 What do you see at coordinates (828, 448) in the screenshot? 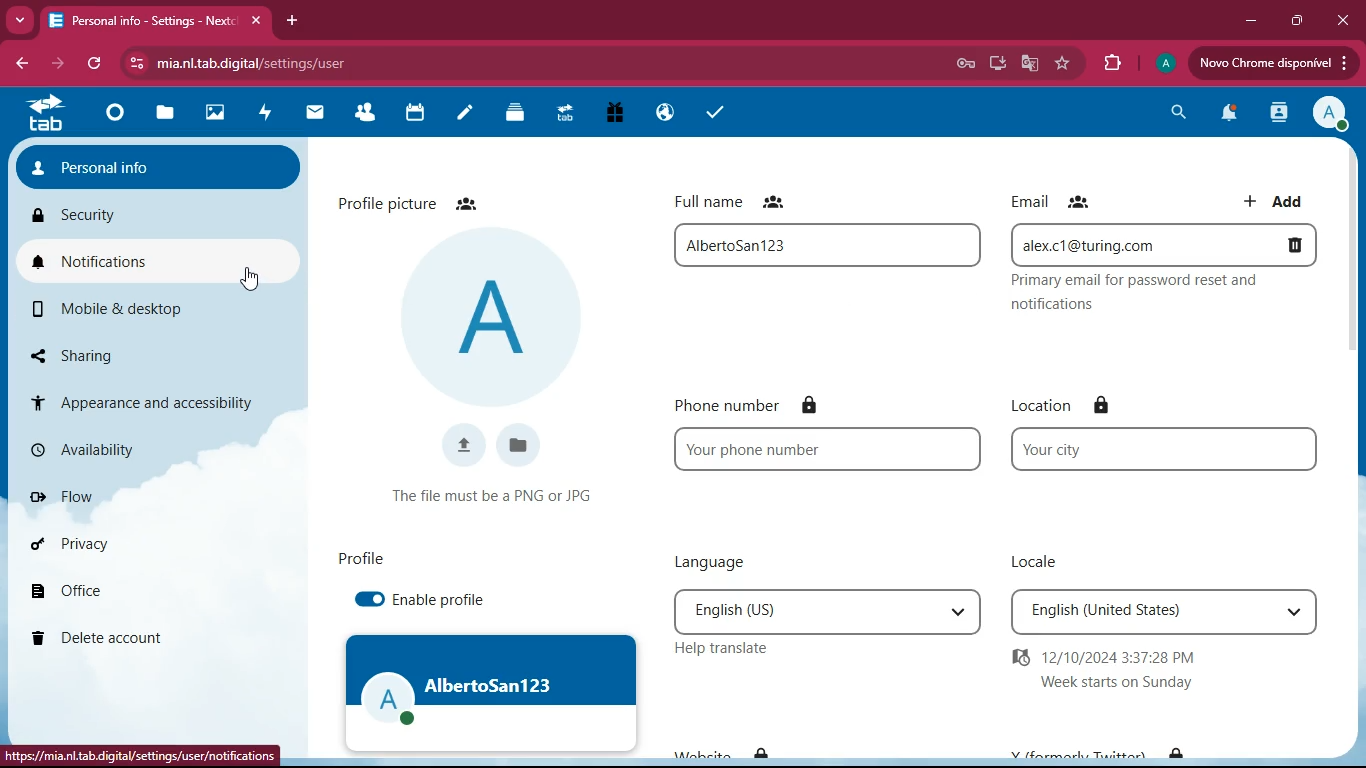
I see `phone number` at bounding box center [828, 448].